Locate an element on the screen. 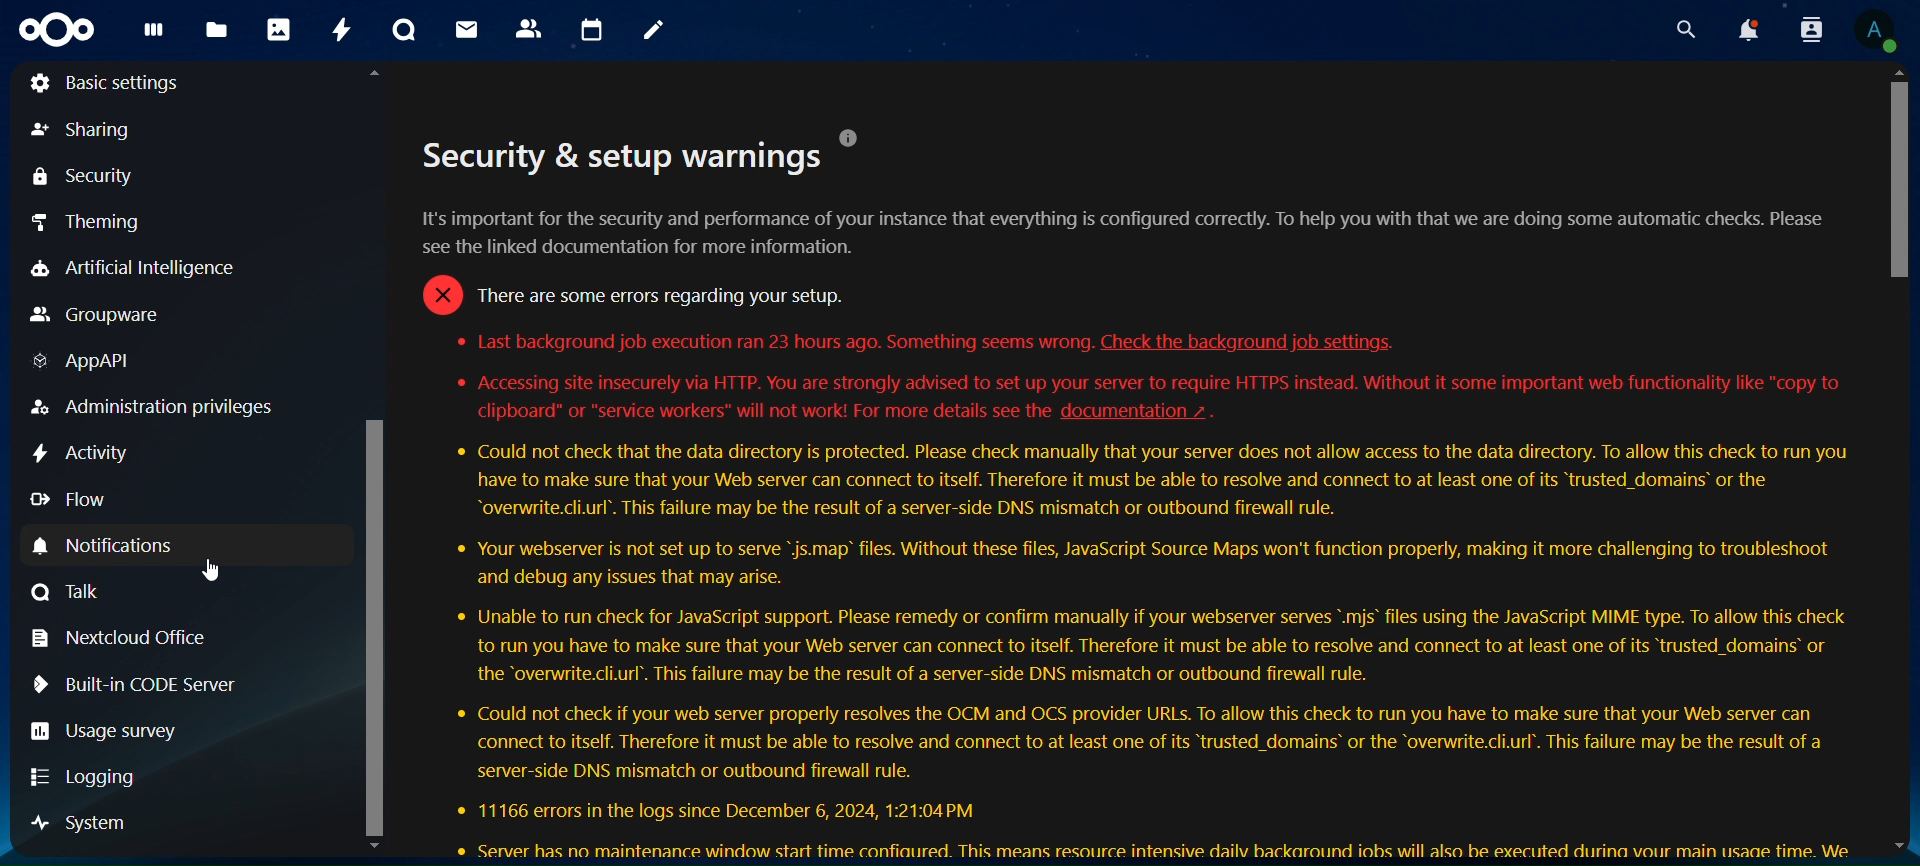 The width and height of the screenshot is (1920, 866). artificial intelligence is located at coordinates (170, 265).